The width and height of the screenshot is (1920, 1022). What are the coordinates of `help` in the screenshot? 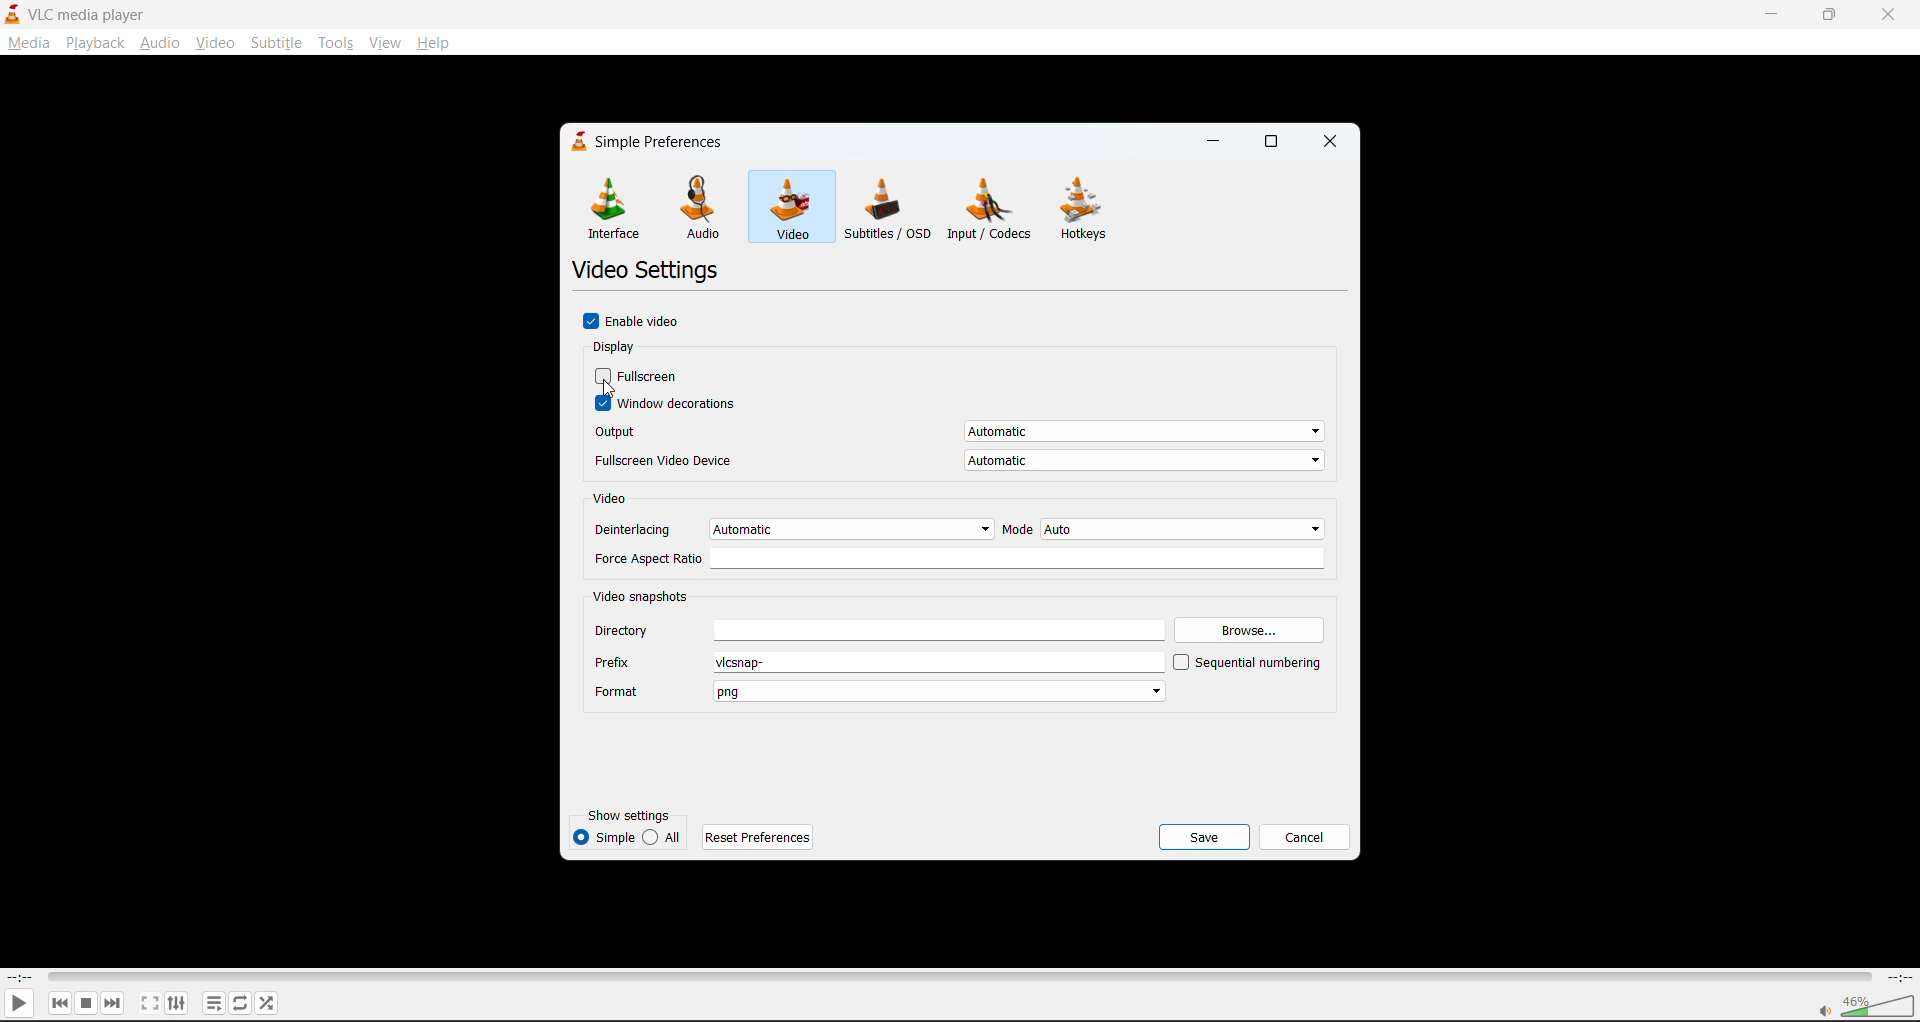 It's located at (431, 45).